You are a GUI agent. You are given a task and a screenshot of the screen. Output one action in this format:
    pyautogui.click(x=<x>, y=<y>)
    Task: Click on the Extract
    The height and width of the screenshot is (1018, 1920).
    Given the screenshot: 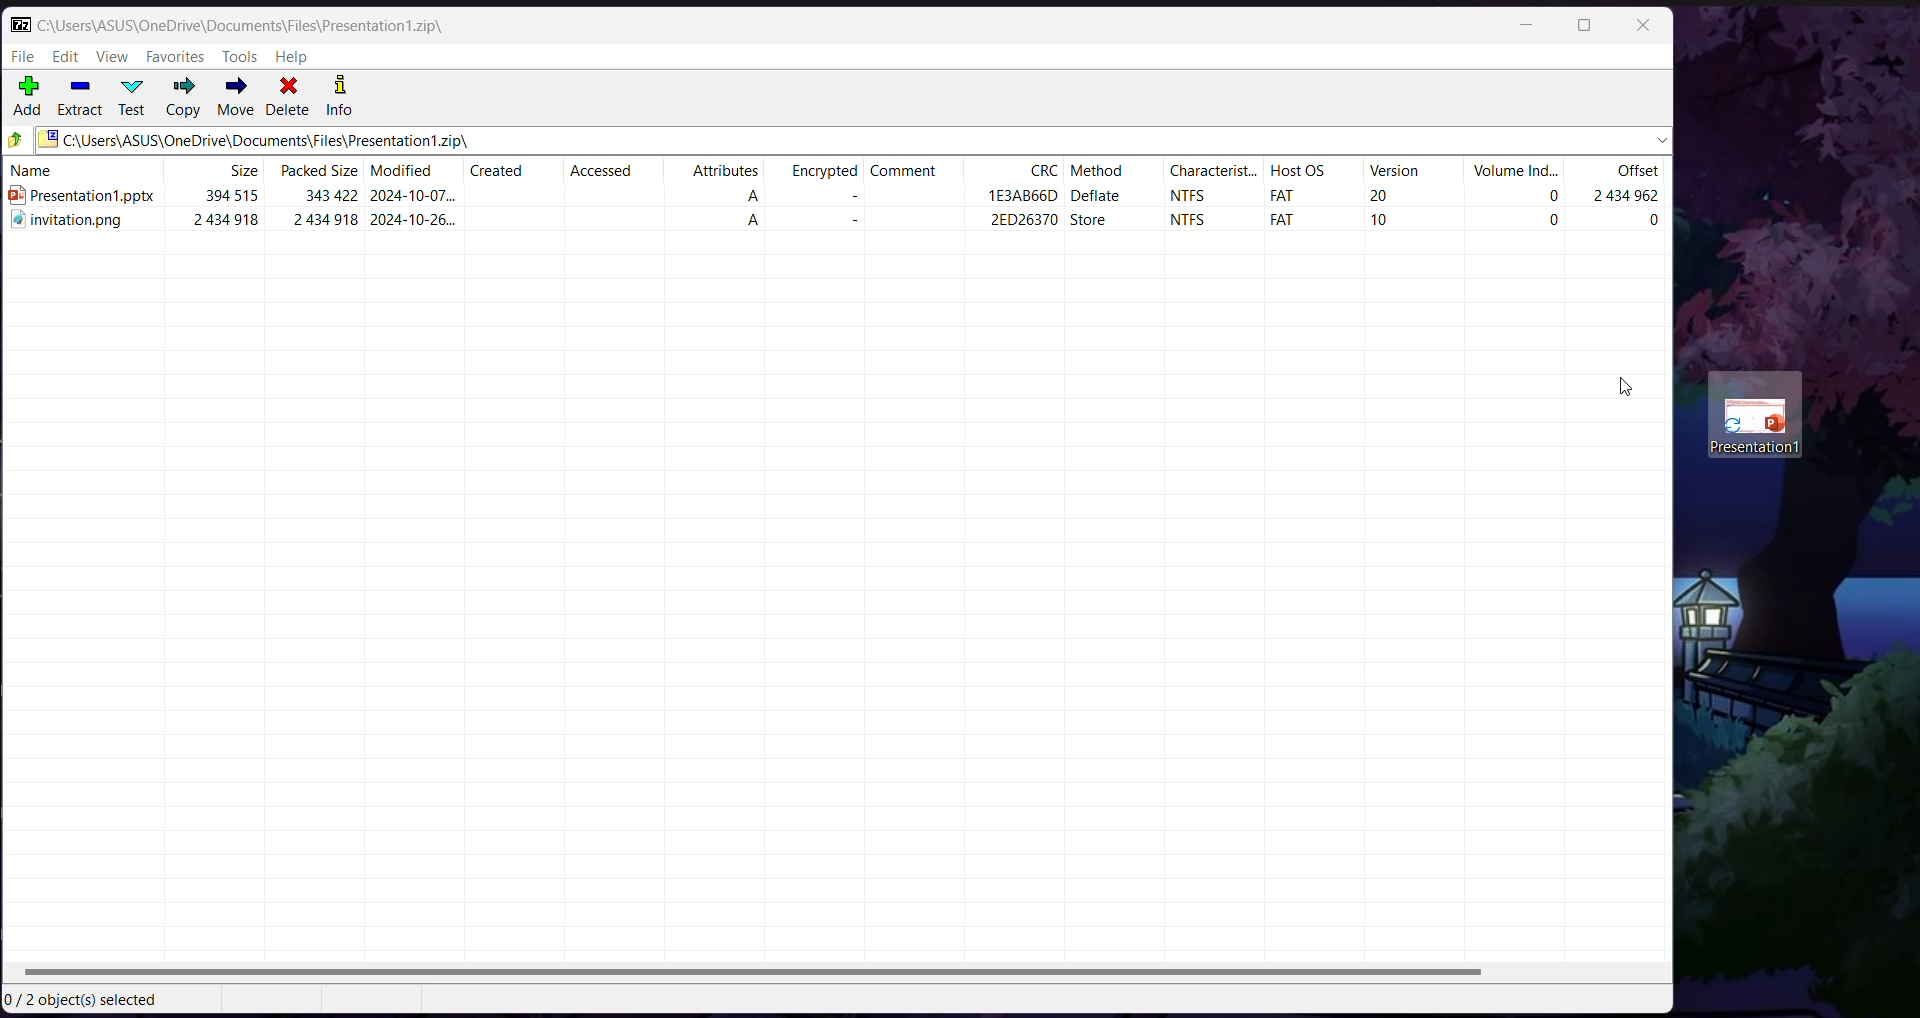 What is the action you would take?
    pyautogui.click(x=81, y=99)
    